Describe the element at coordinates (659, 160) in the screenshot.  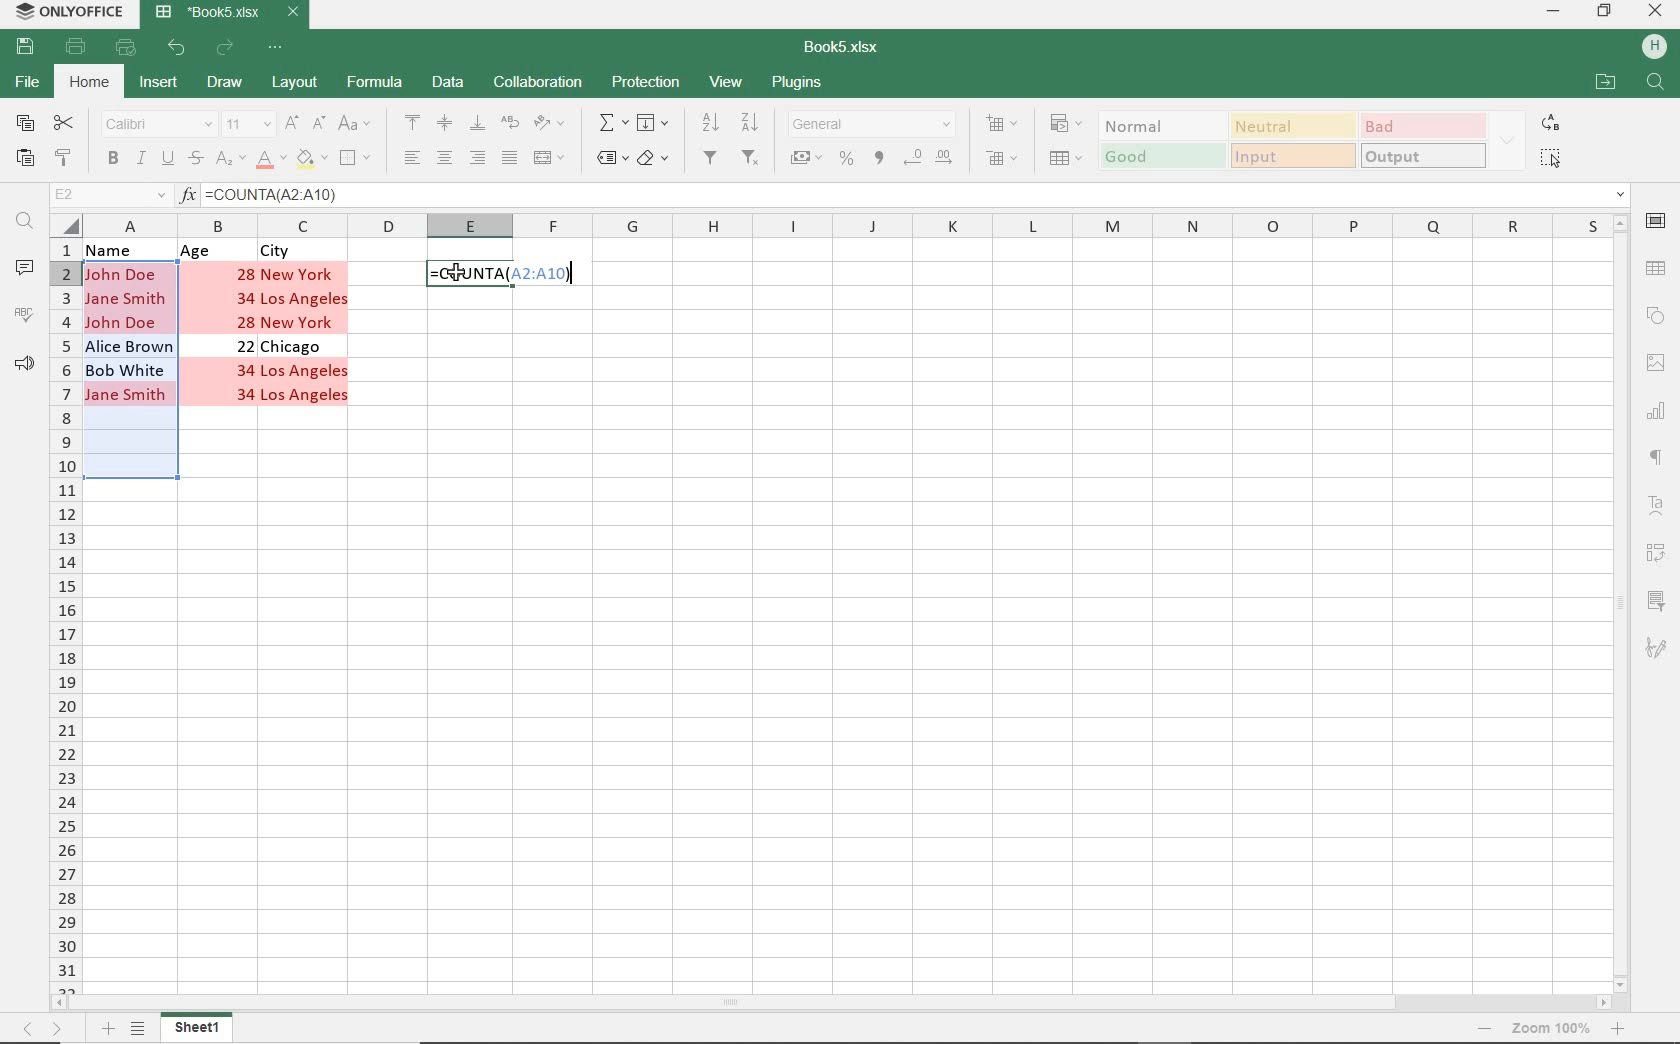
I see `CLEAR` at that location.